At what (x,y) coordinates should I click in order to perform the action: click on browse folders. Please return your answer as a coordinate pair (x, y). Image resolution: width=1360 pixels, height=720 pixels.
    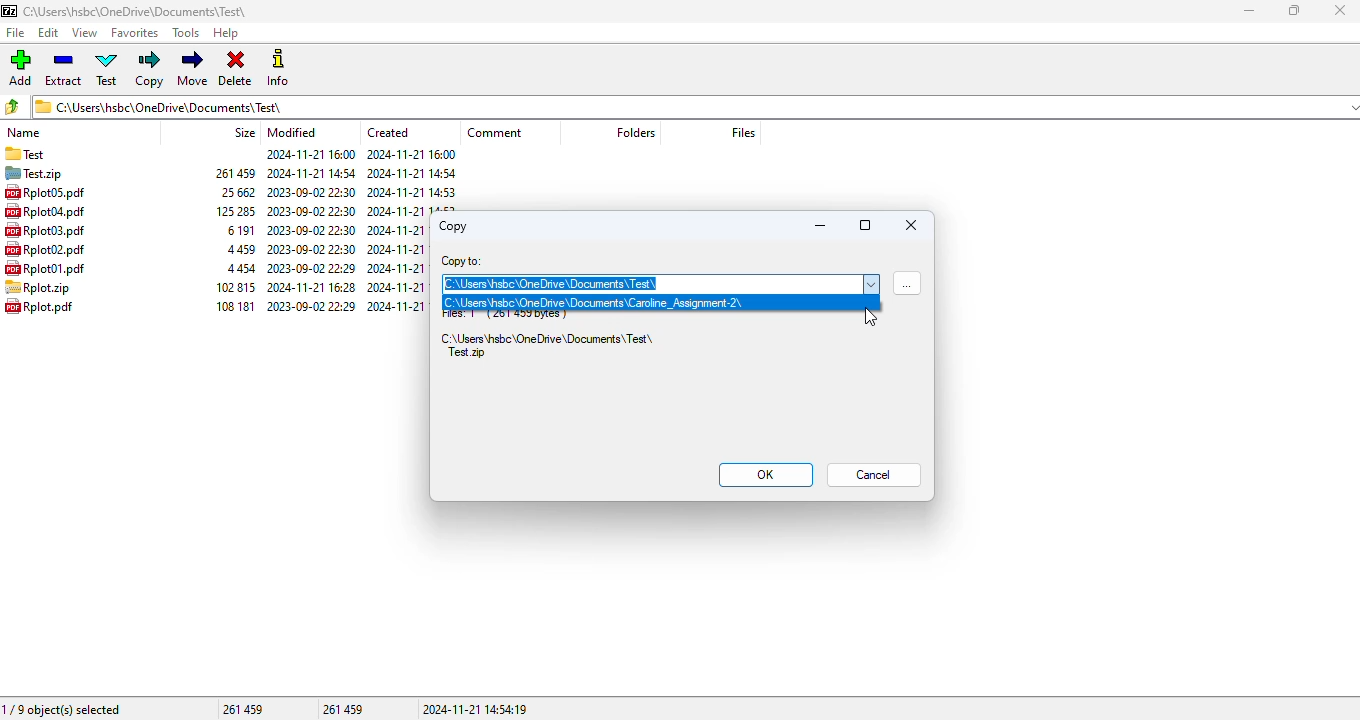
    Looking at the image, I should click on (12, 106).